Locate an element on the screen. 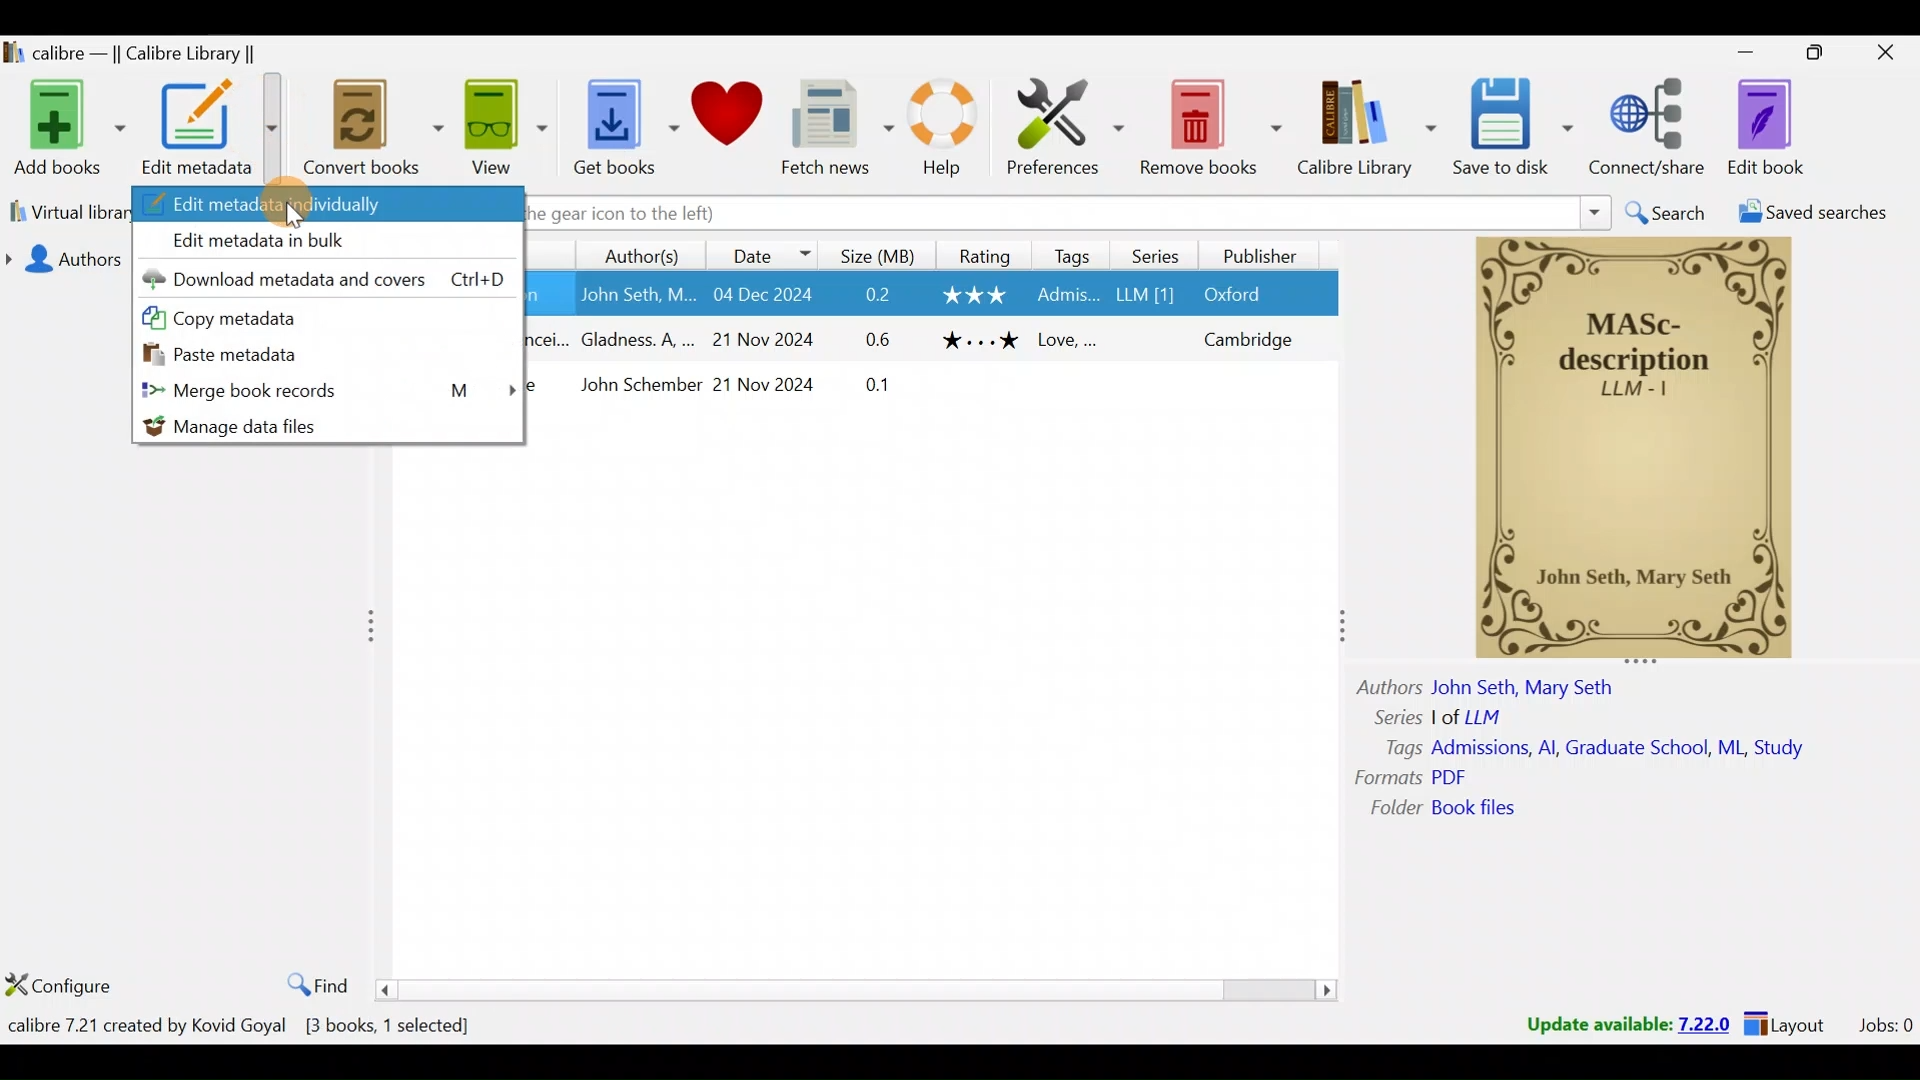 Image resolution: width=1920 pixels, height=1080 pixels.  is located at coordinates (636, 295).